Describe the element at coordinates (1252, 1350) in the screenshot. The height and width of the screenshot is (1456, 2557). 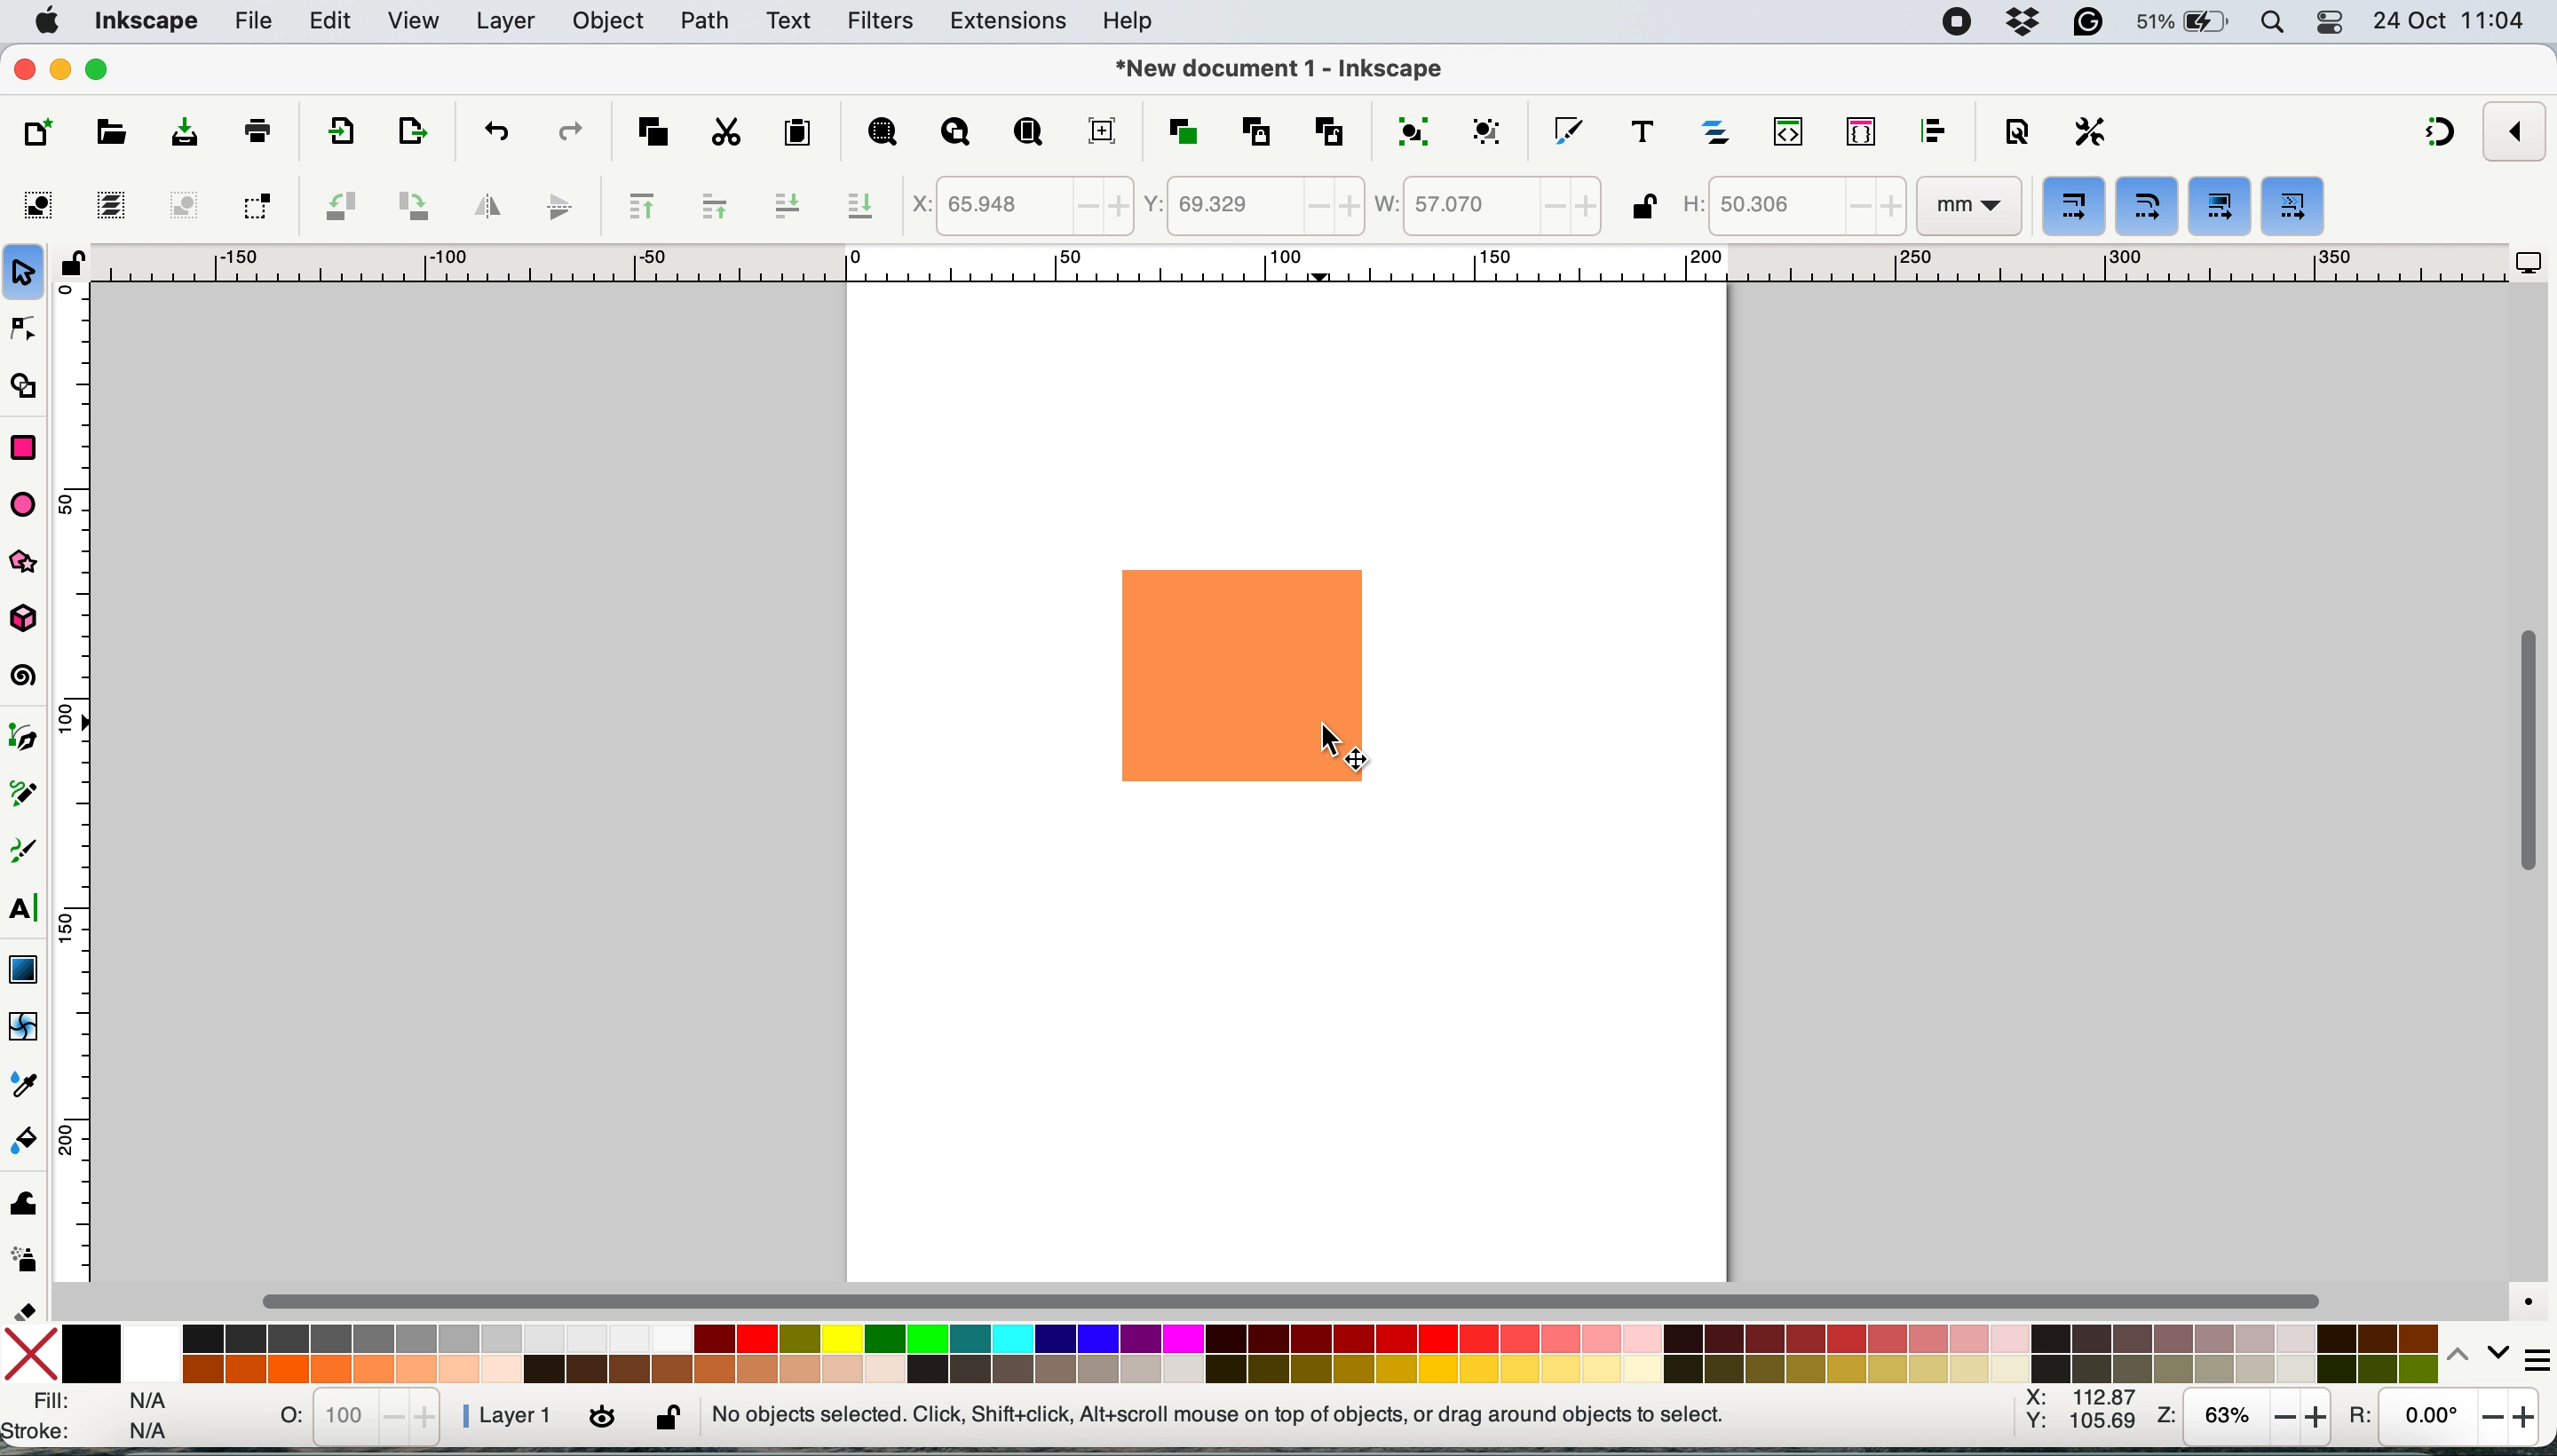
I see `color palatte` at that location.